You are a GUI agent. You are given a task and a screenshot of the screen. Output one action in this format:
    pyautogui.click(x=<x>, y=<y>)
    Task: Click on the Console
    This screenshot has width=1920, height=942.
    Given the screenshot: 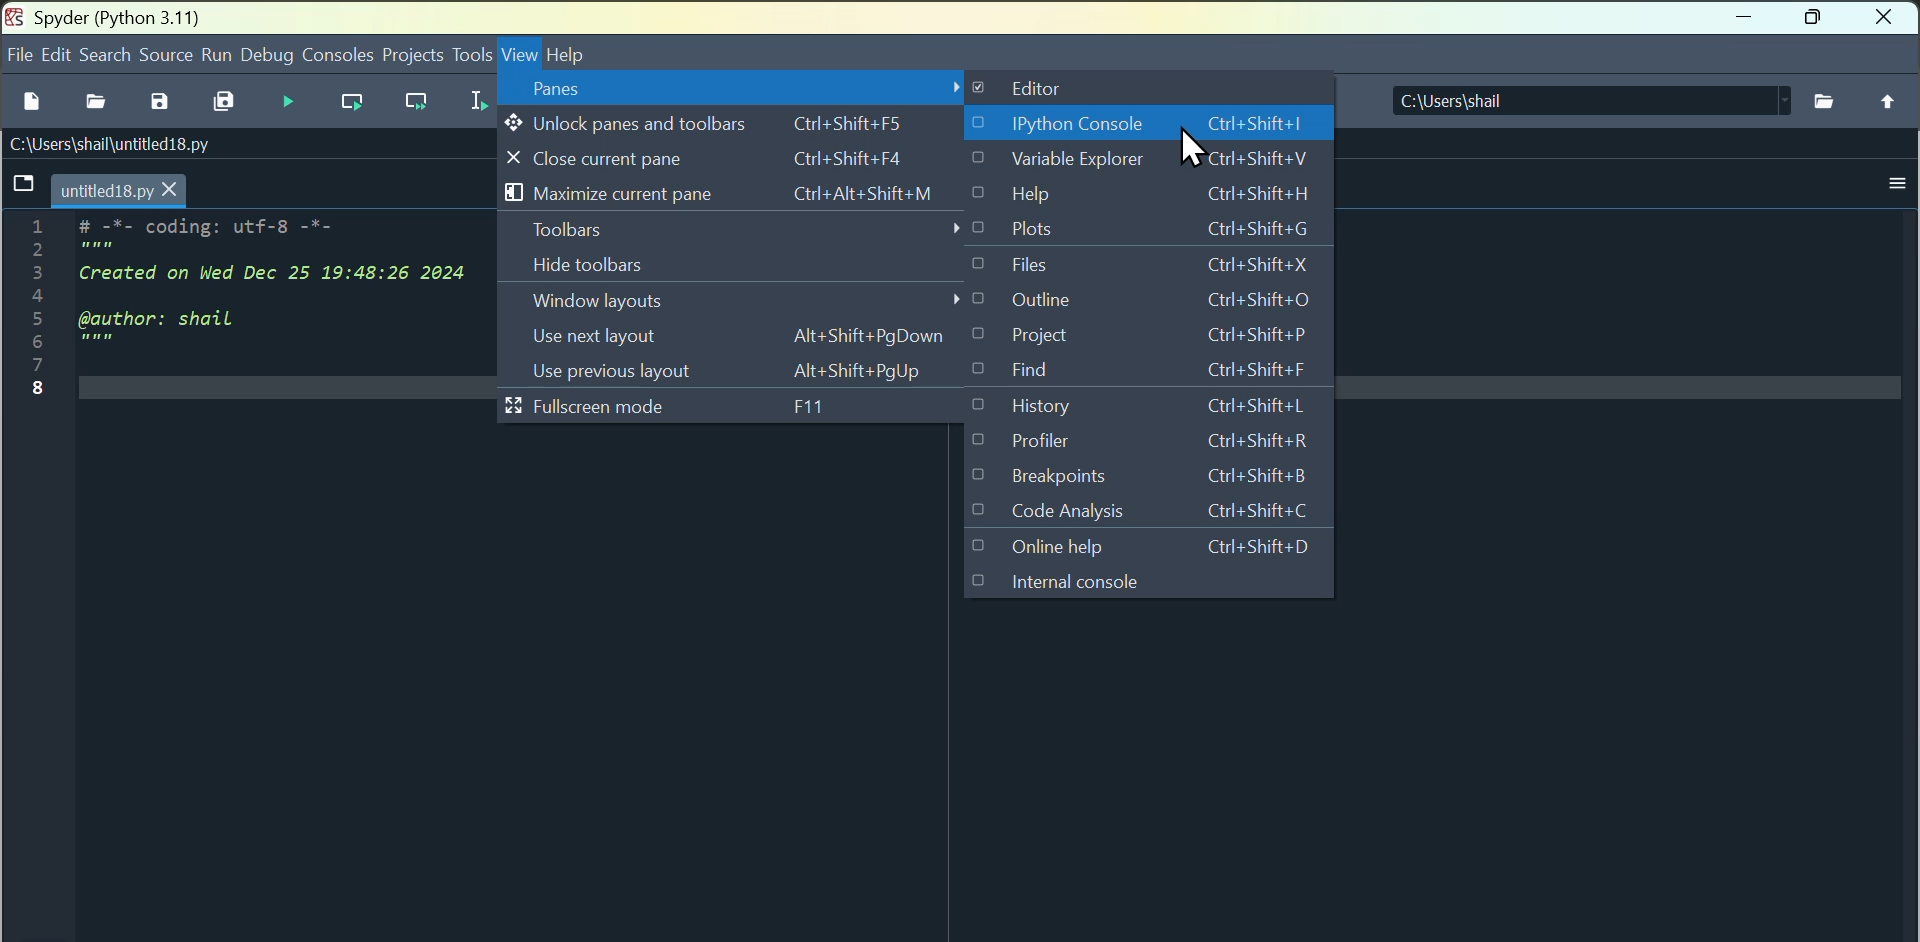 What is the action you would take?
    pyautogui.click(x=339, y=54)
    